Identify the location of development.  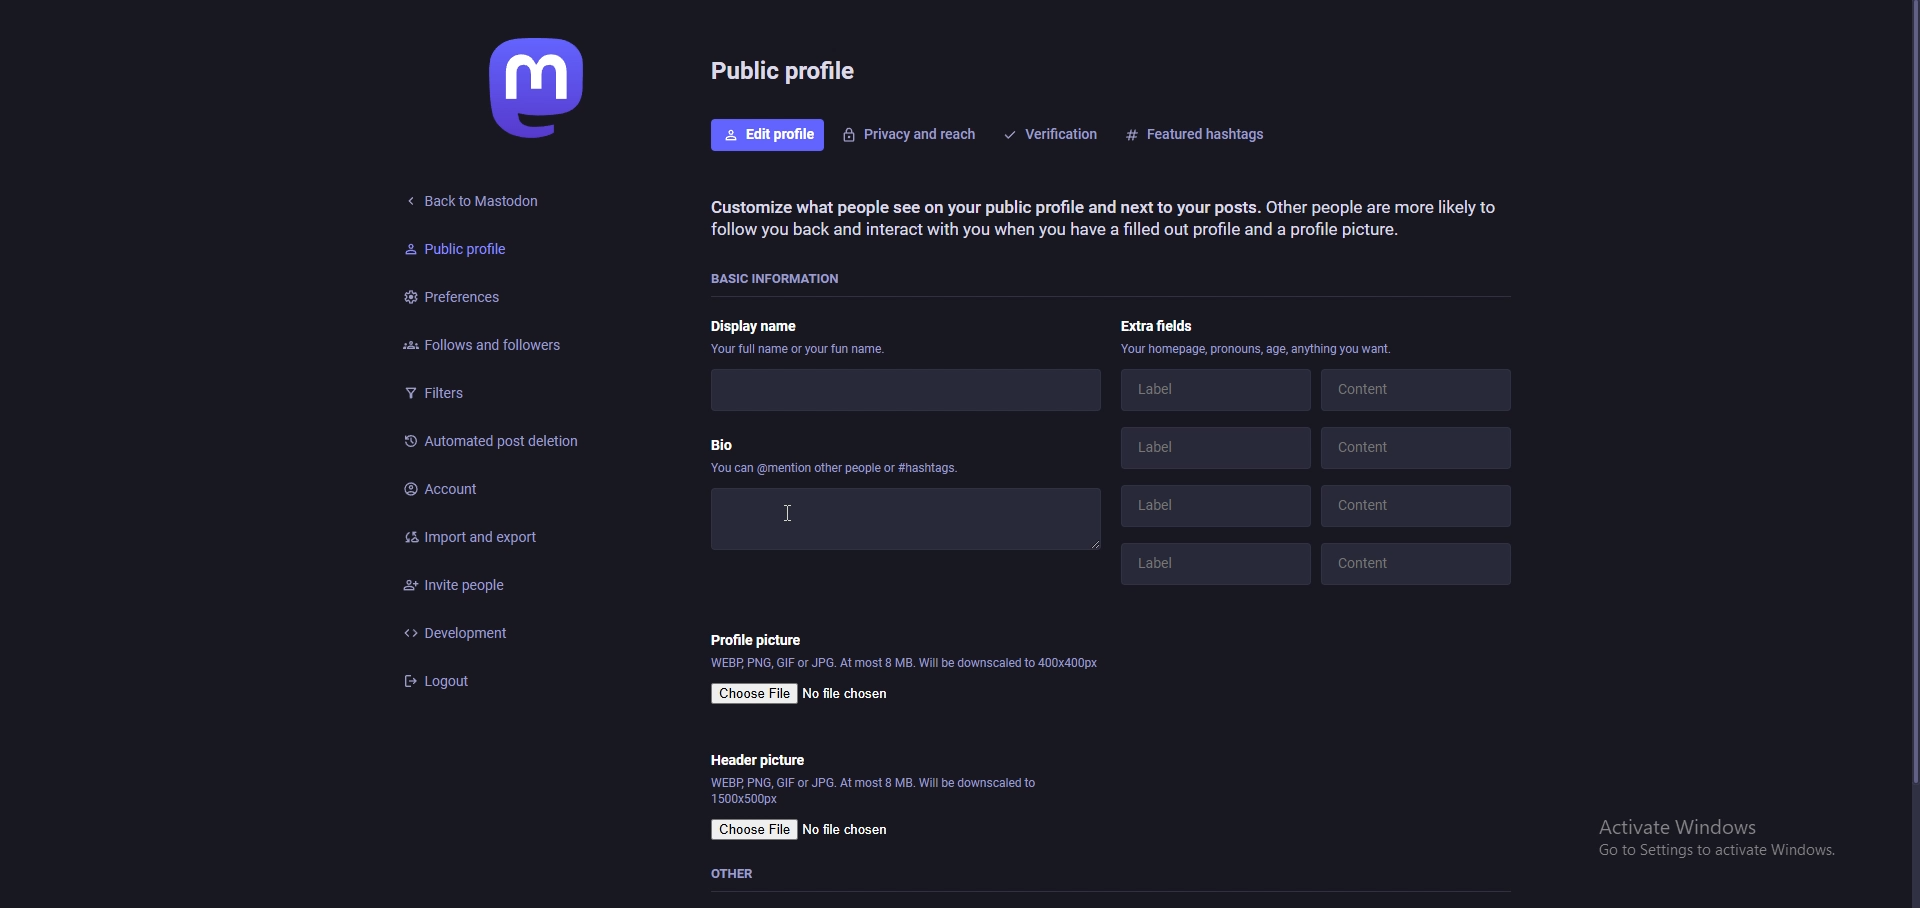
(497, 632).